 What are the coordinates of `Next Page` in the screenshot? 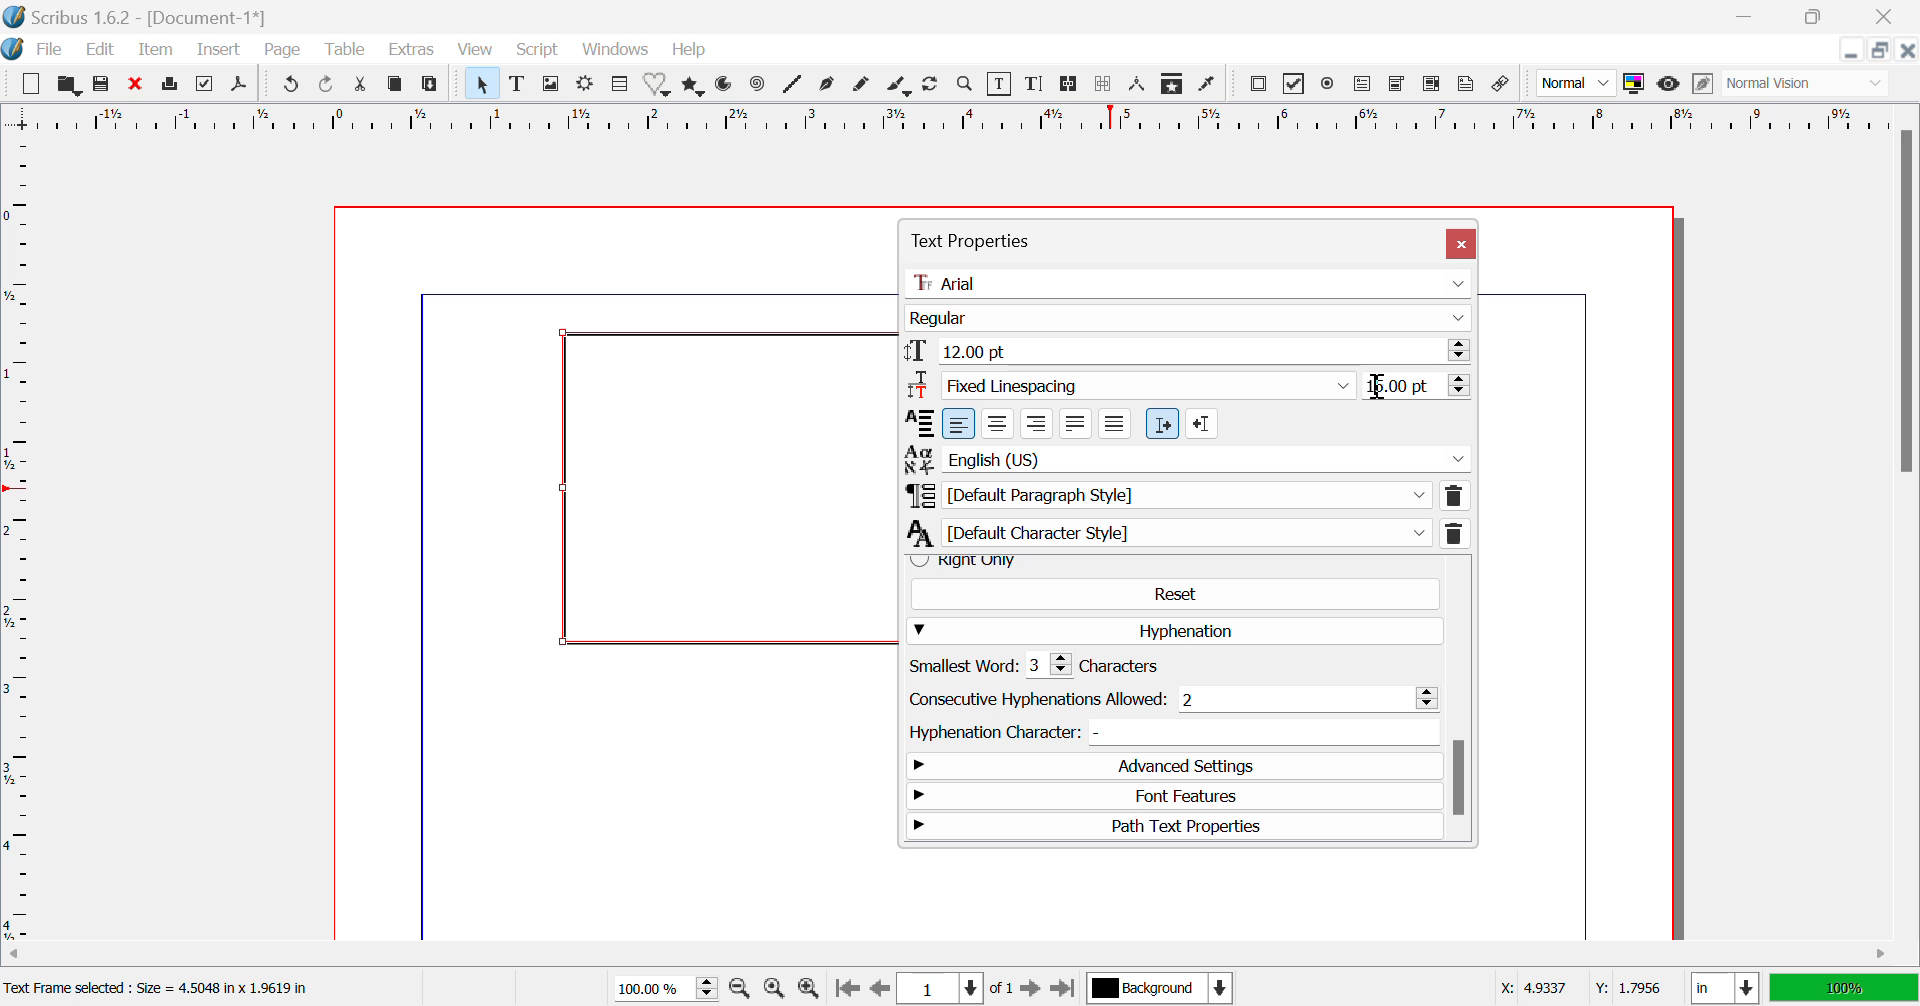 It's located at (1032, 987).